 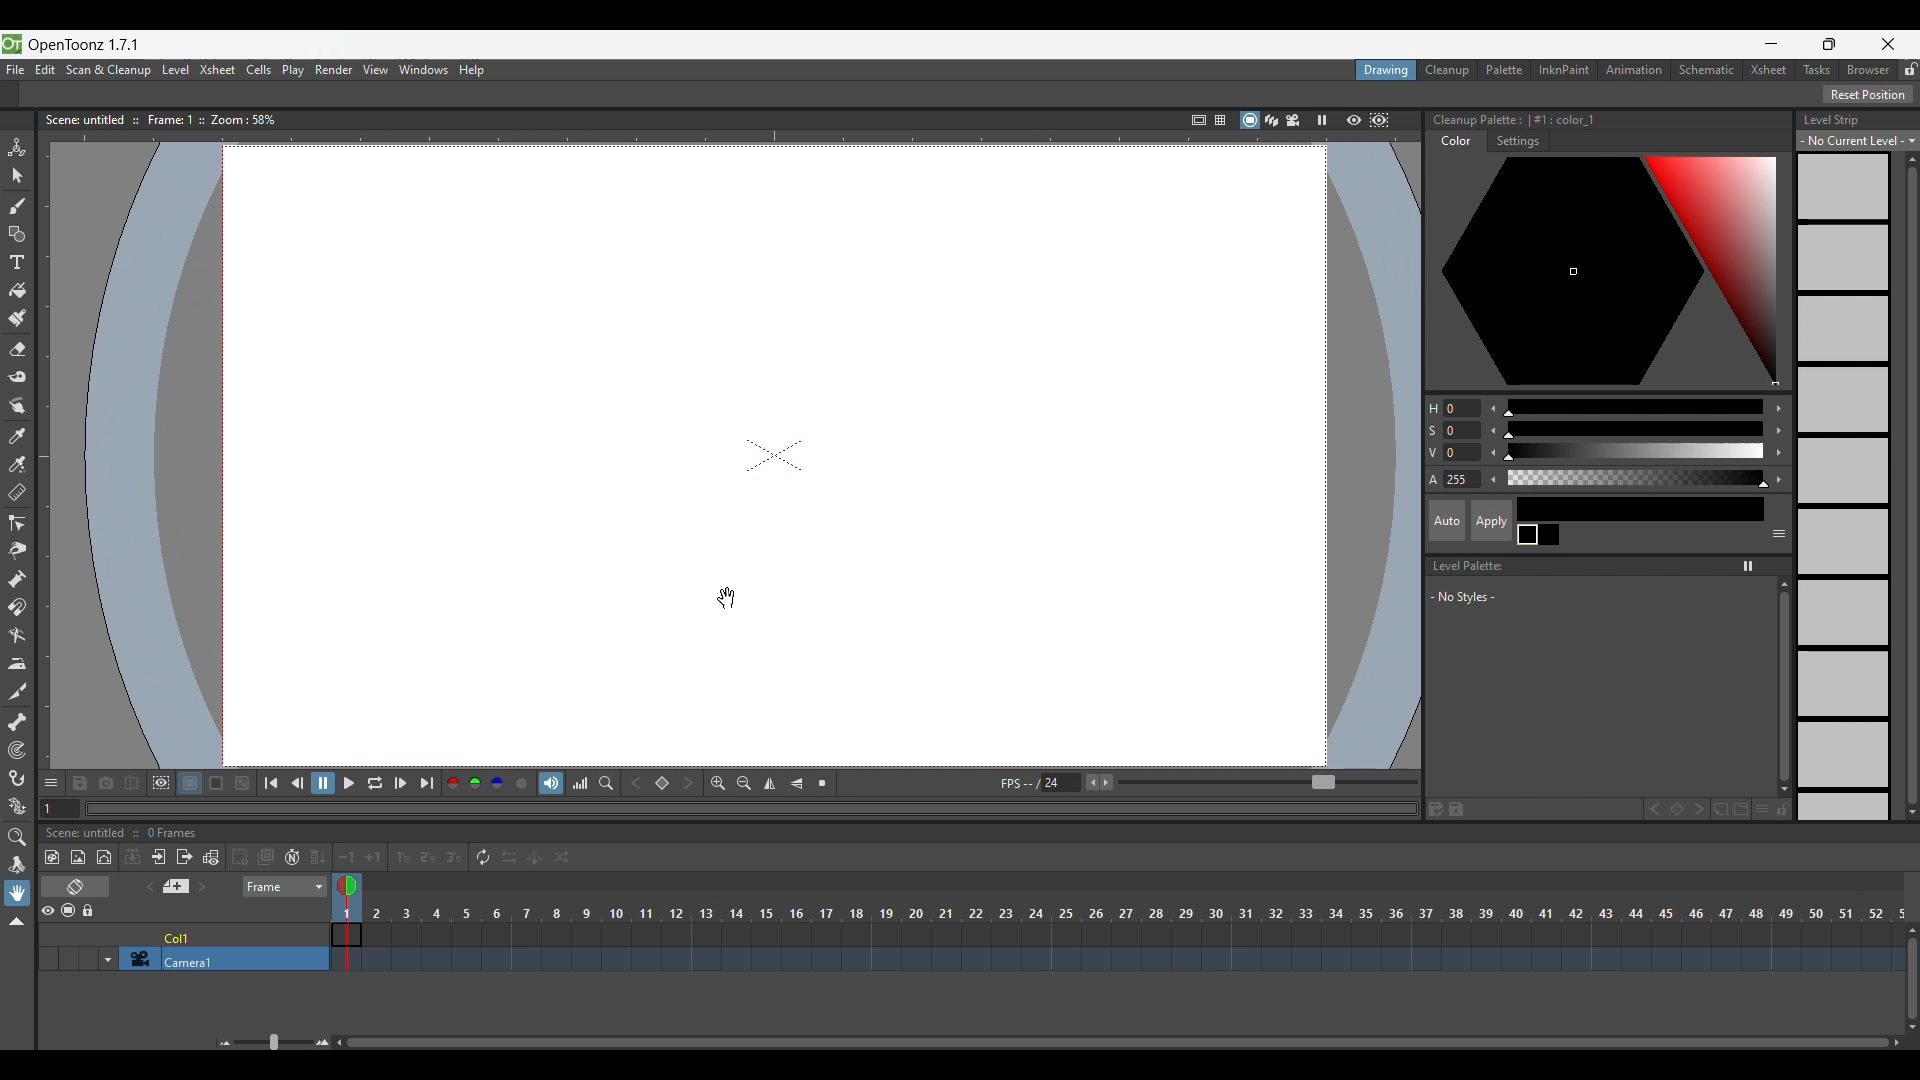 What do you see at coordinates (17, 318) in the screenshot?
I see `Paint brush tool` at bounding box center [17, 318].